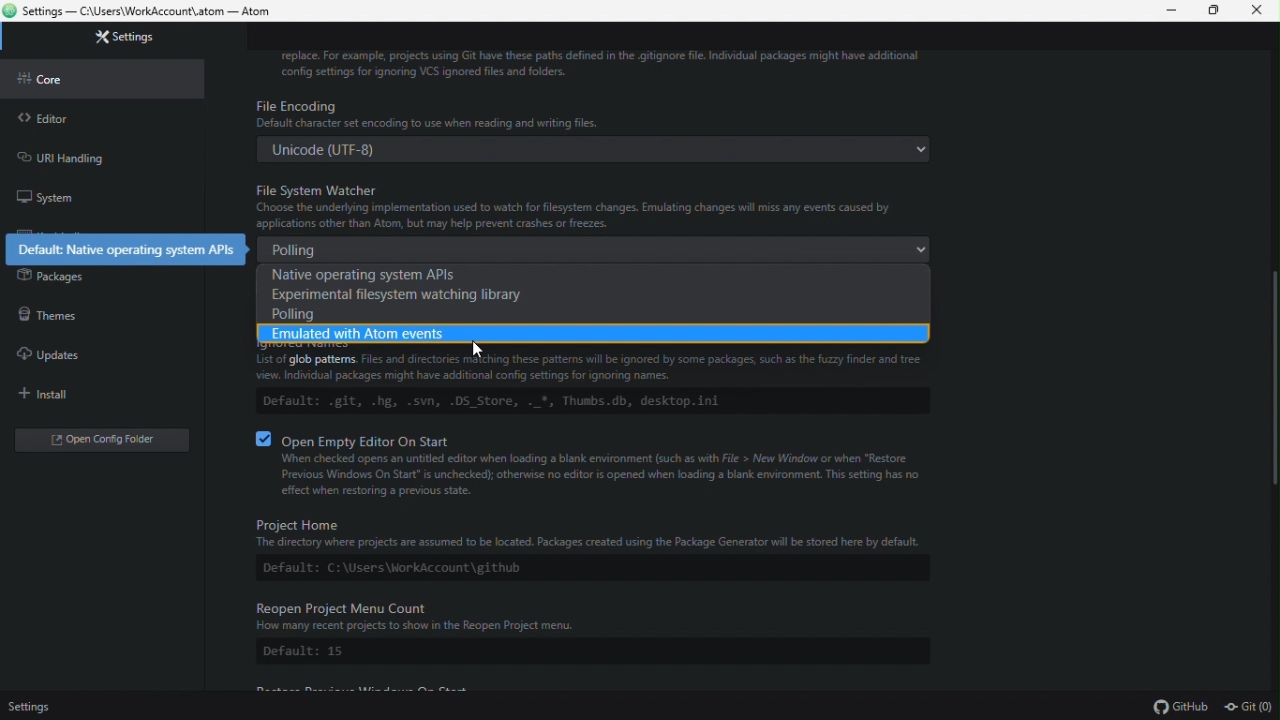  I want to click on Unicode (UTF-8), so click(591, 150).